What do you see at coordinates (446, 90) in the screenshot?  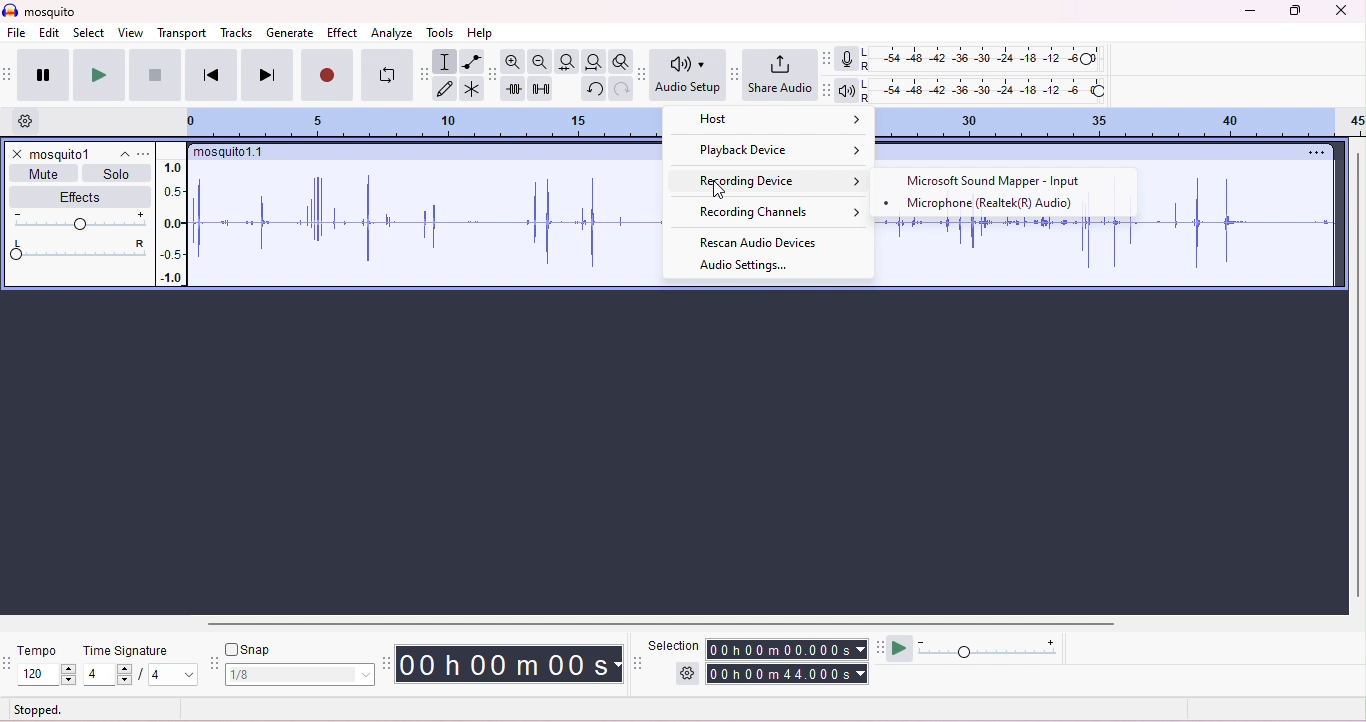 I see `draw` at bounding box center [446, 90].